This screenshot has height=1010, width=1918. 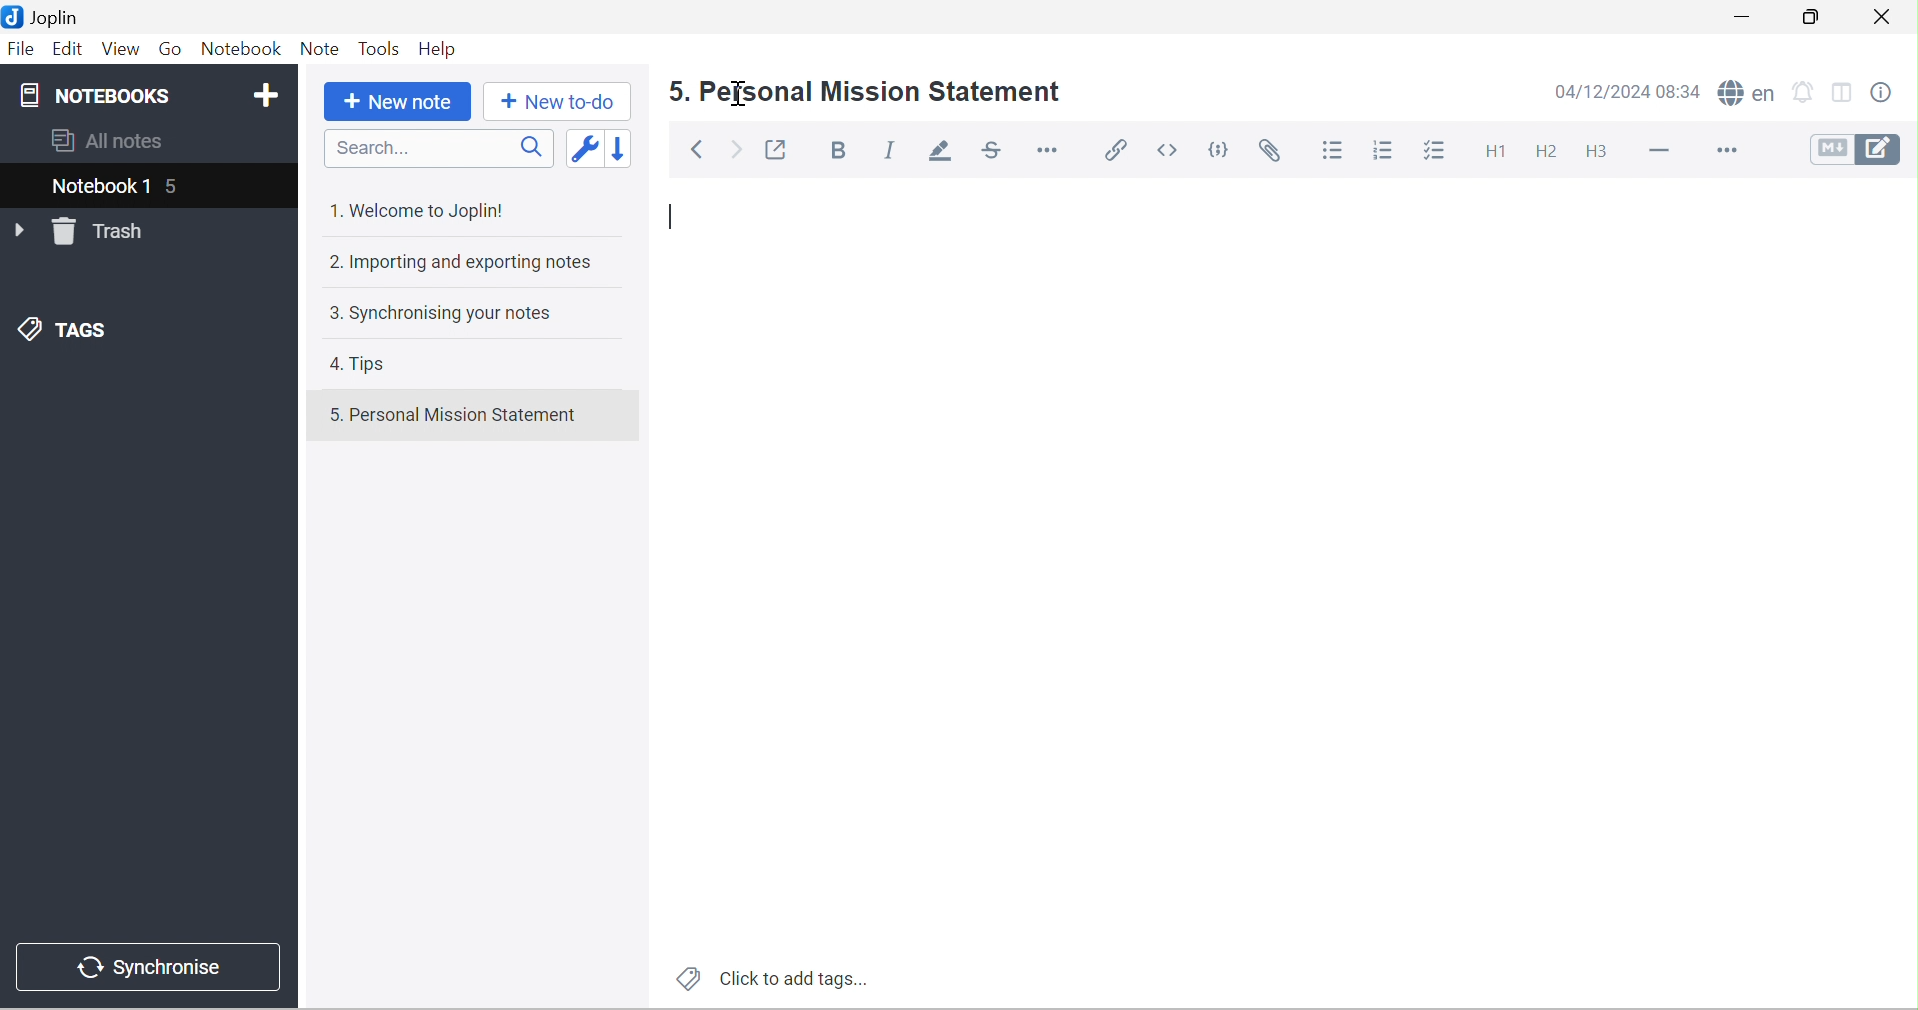 What do you see at coordinates (558, 102) in the screenshot?
I see `New to-do` at bounding box center [558, 102].